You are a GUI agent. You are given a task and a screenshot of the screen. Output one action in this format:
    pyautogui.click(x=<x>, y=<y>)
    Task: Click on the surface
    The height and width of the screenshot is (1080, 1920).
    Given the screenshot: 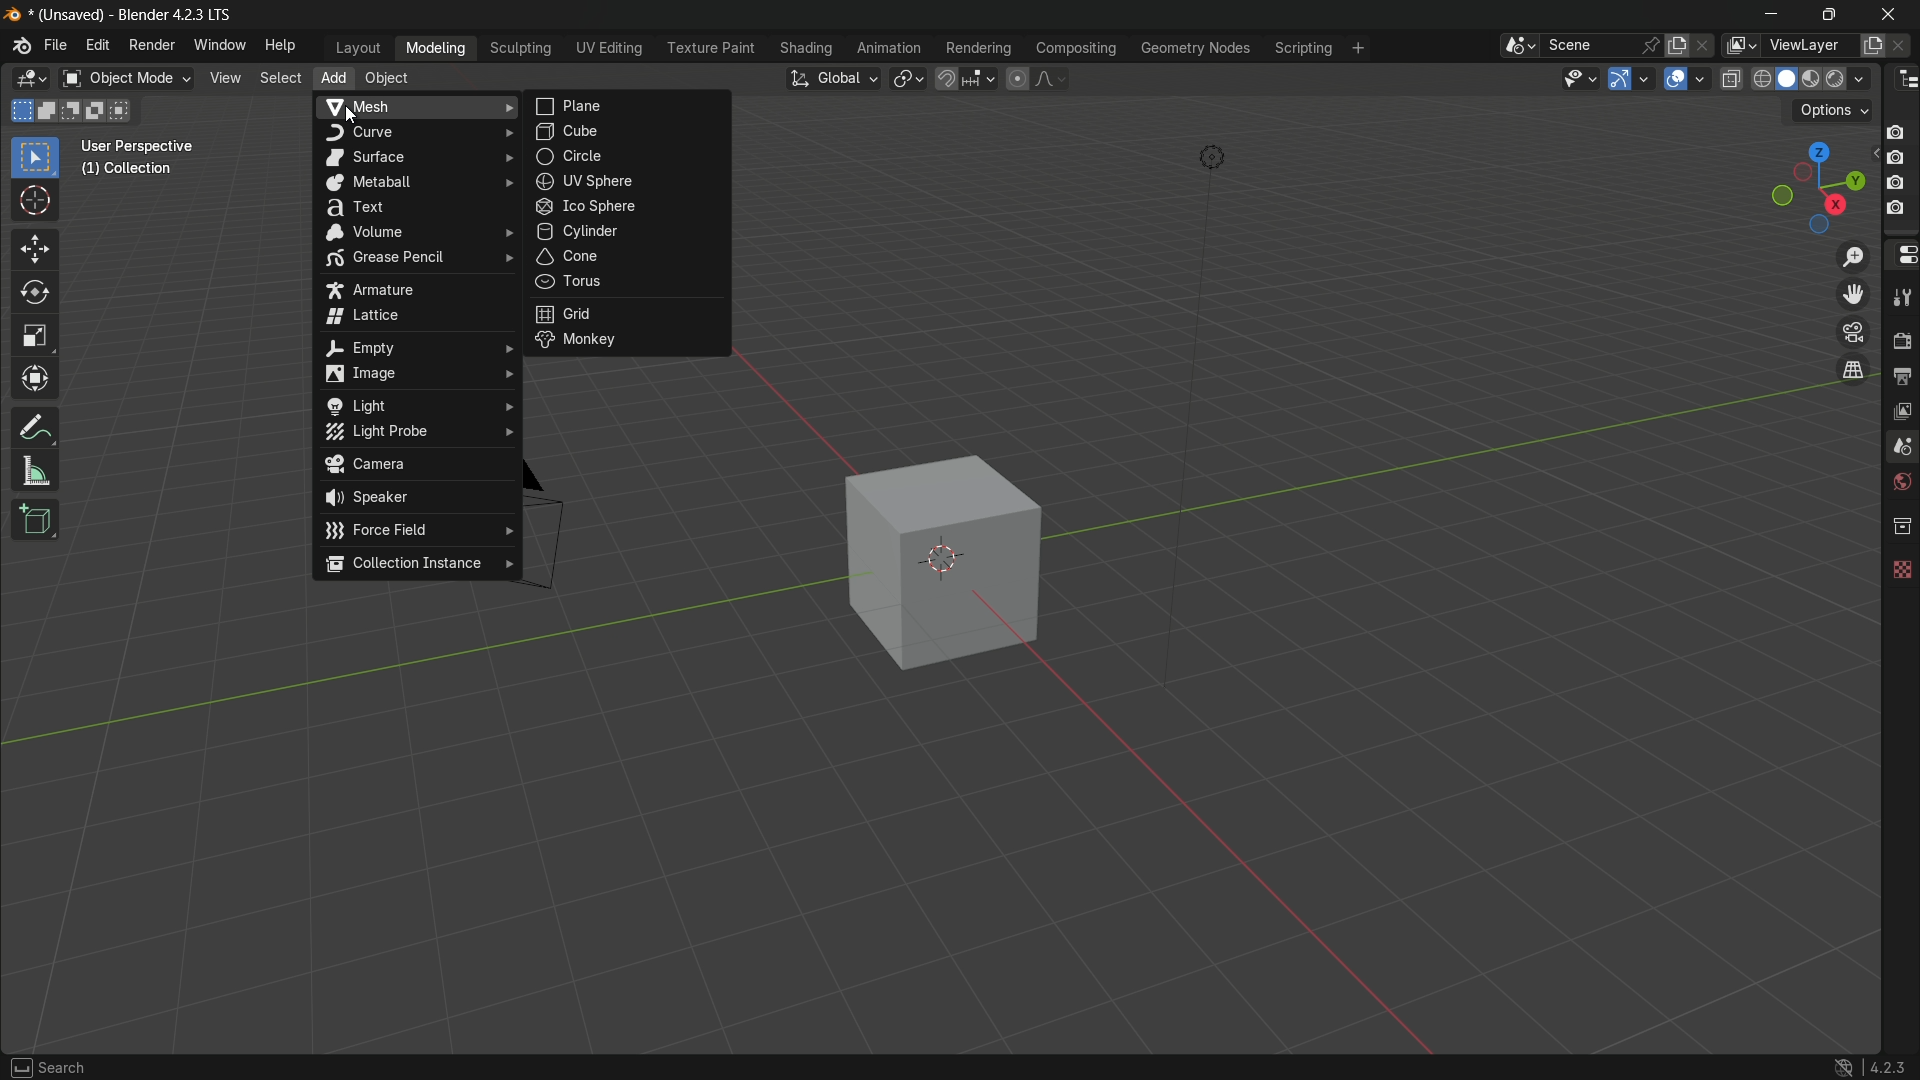 What is the action you would take?
    pyautogui.click(x=417, y=156)
    